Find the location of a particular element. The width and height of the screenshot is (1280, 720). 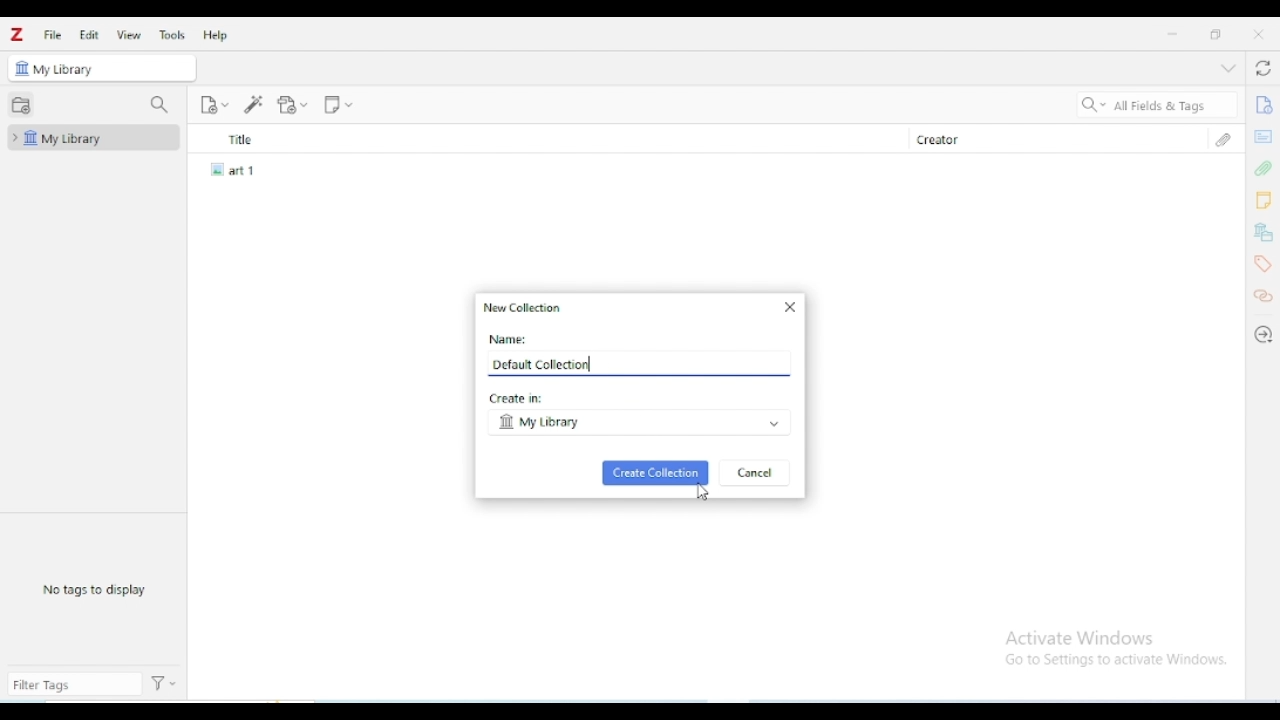

create collection is located at coordinates (655, 473).